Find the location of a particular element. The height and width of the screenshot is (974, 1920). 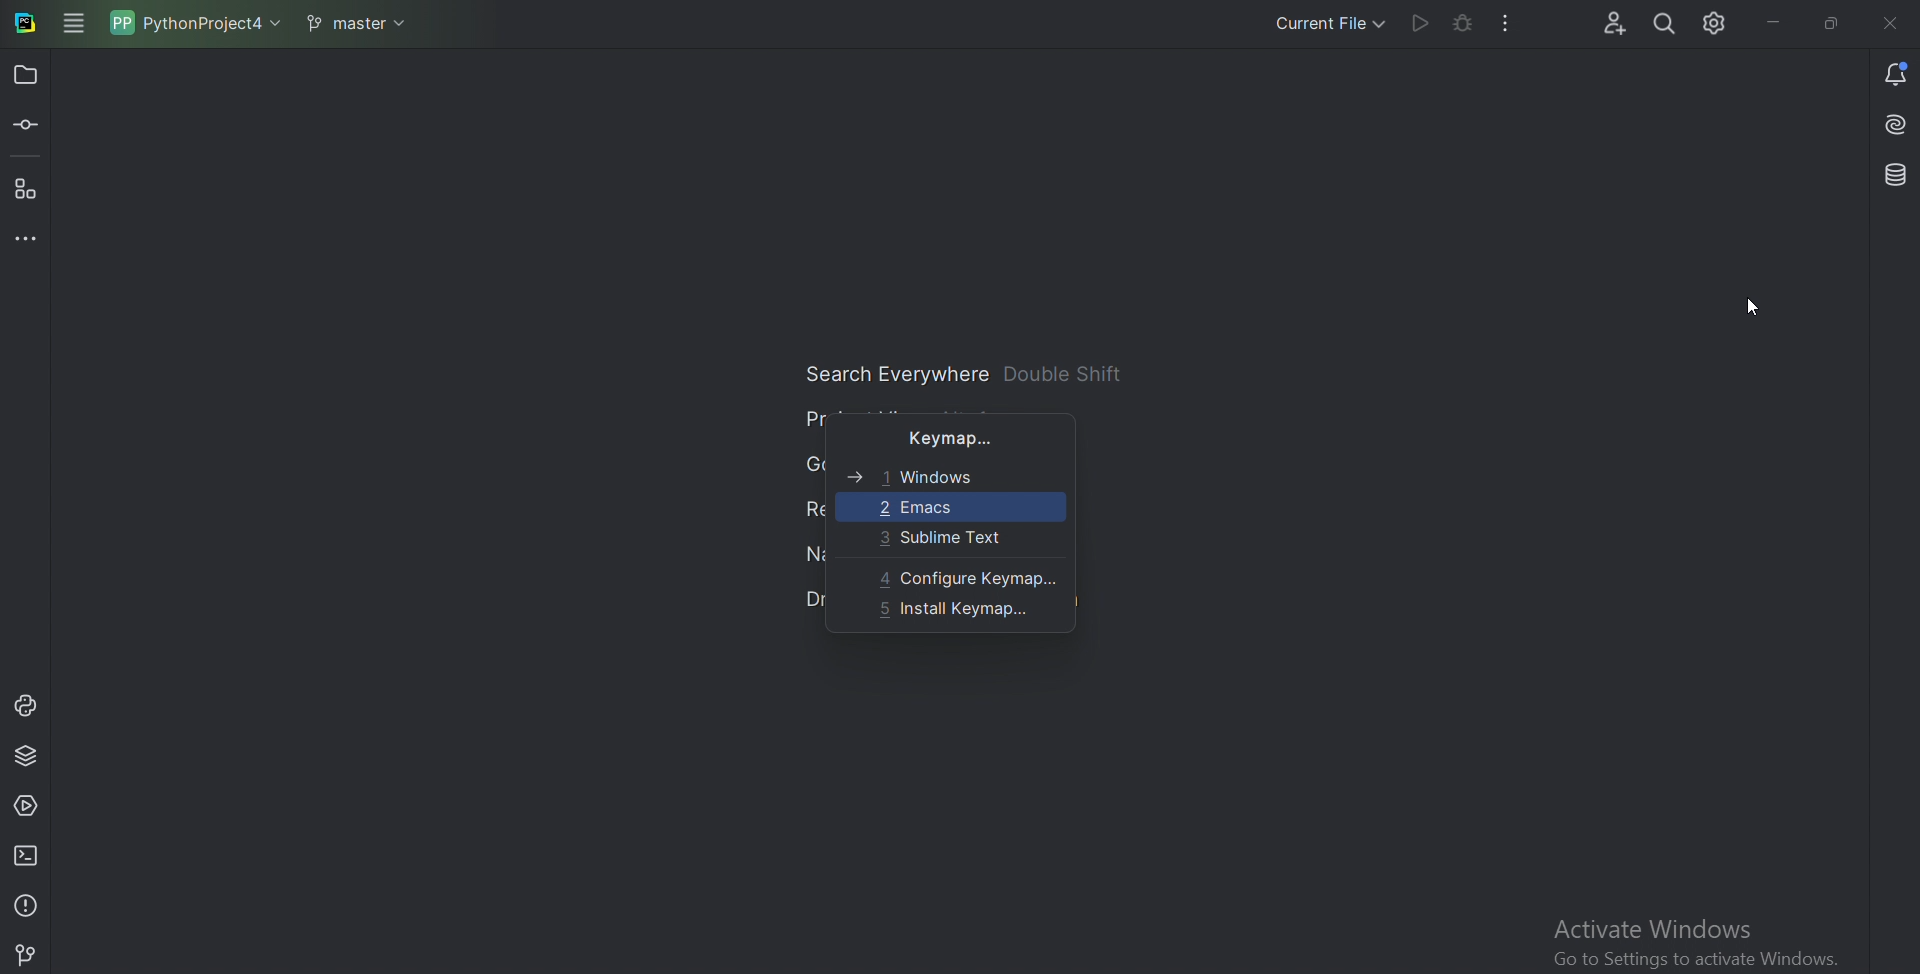

master is located at coordinates (355, 22).